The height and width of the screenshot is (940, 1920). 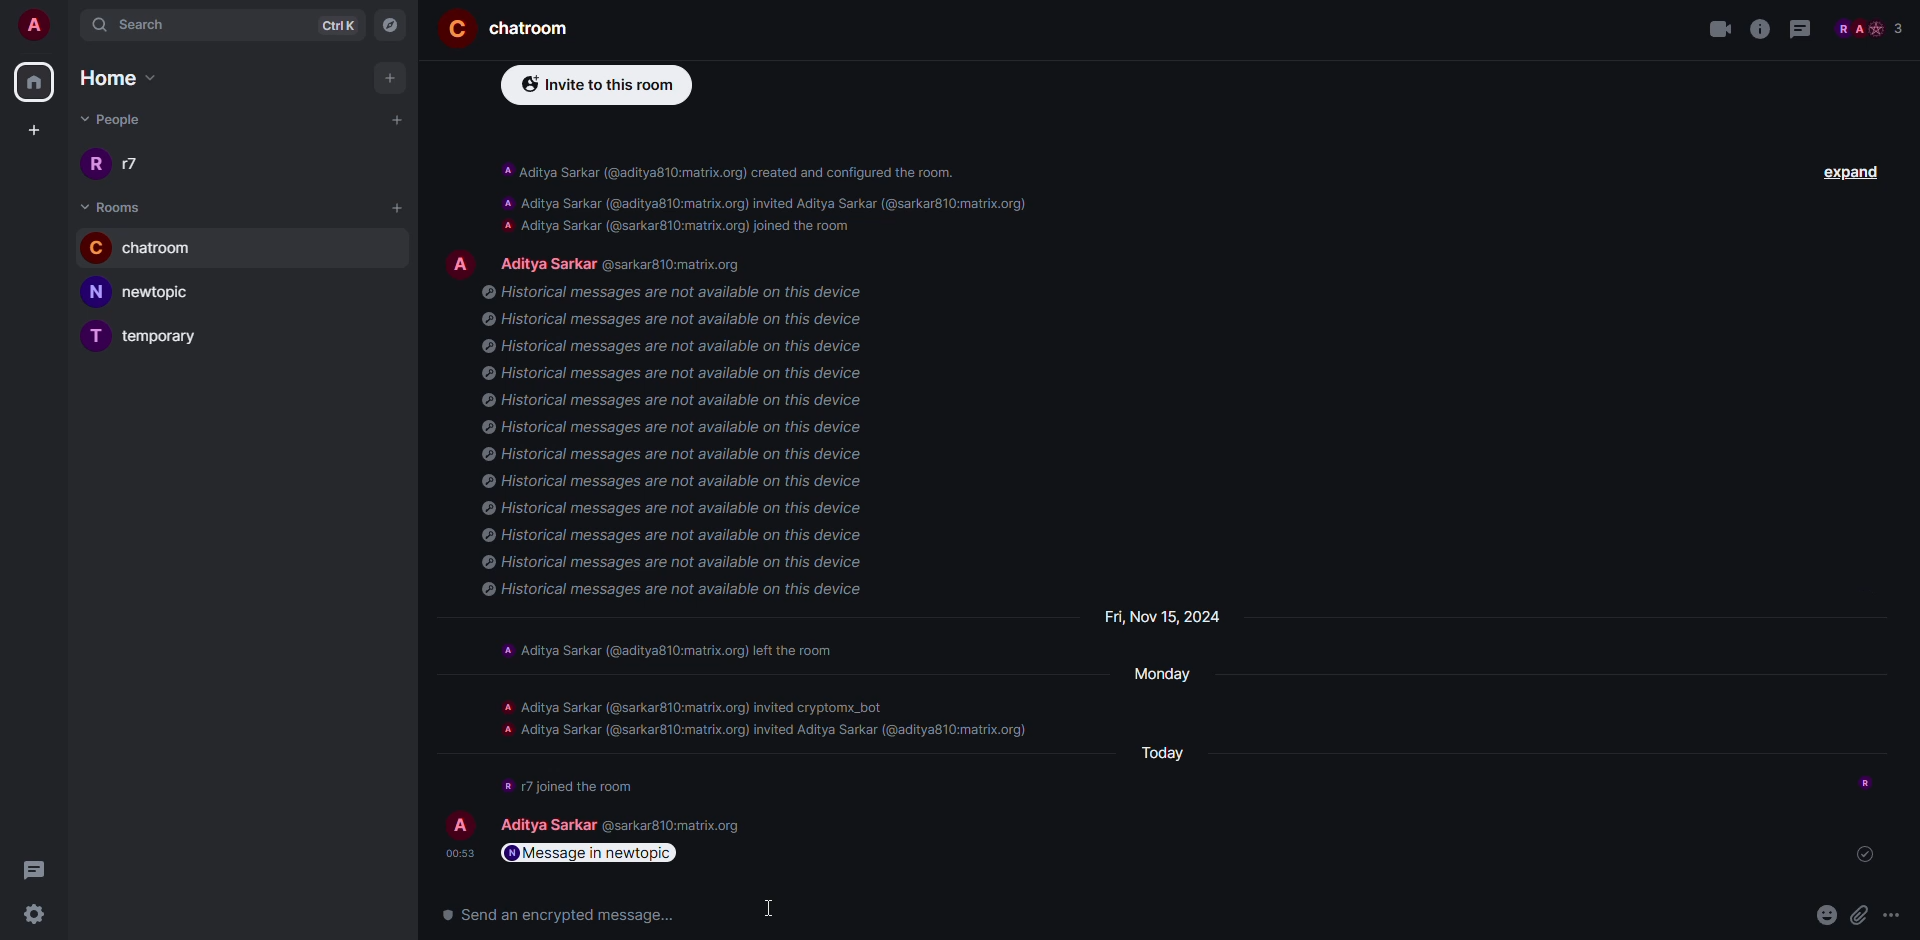 I want to click on new topic, so click(x=148, y=291).